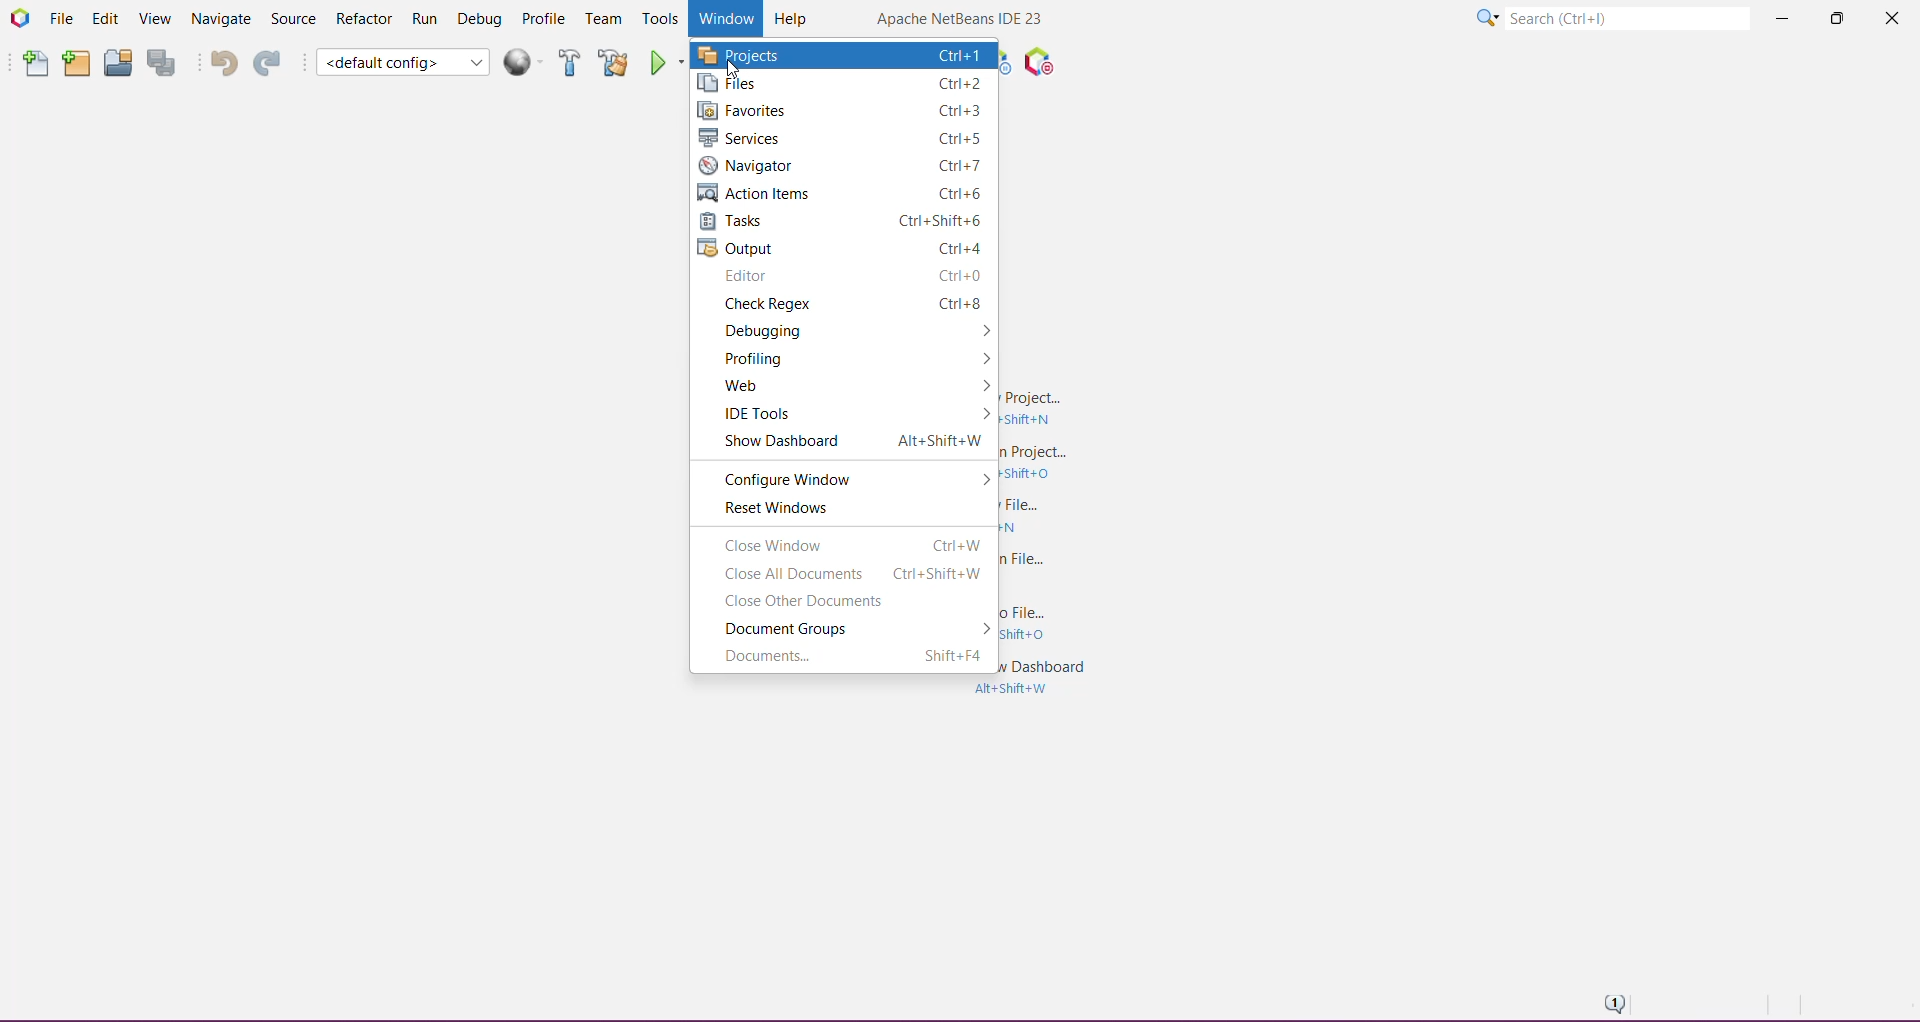  I want to click on Minimize, so click(1781, 20).